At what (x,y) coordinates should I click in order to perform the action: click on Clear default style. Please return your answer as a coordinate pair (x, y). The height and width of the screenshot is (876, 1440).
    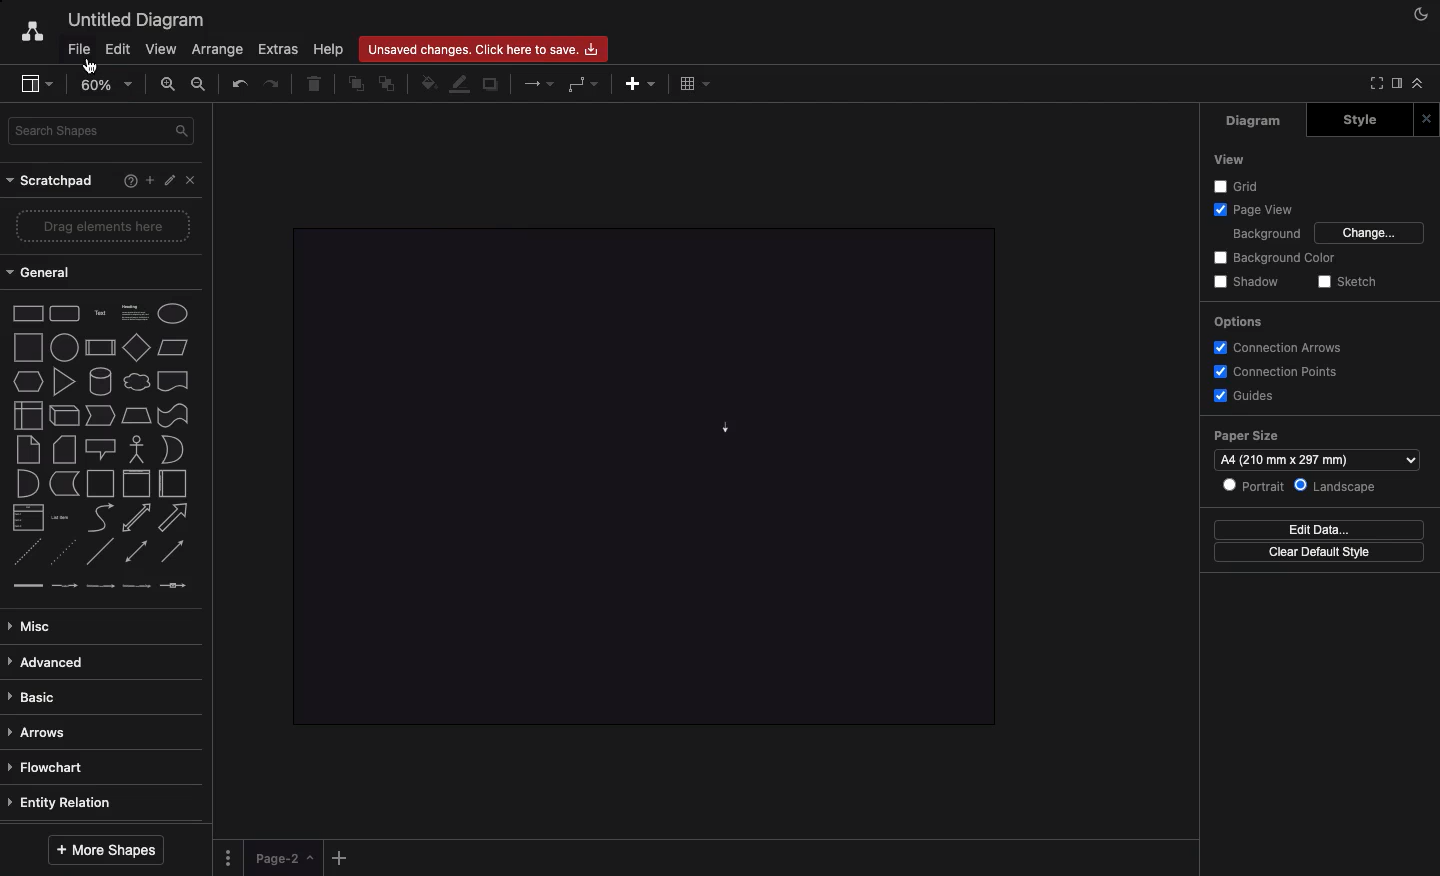
    Looking at the image, I should click on (1319, 553).